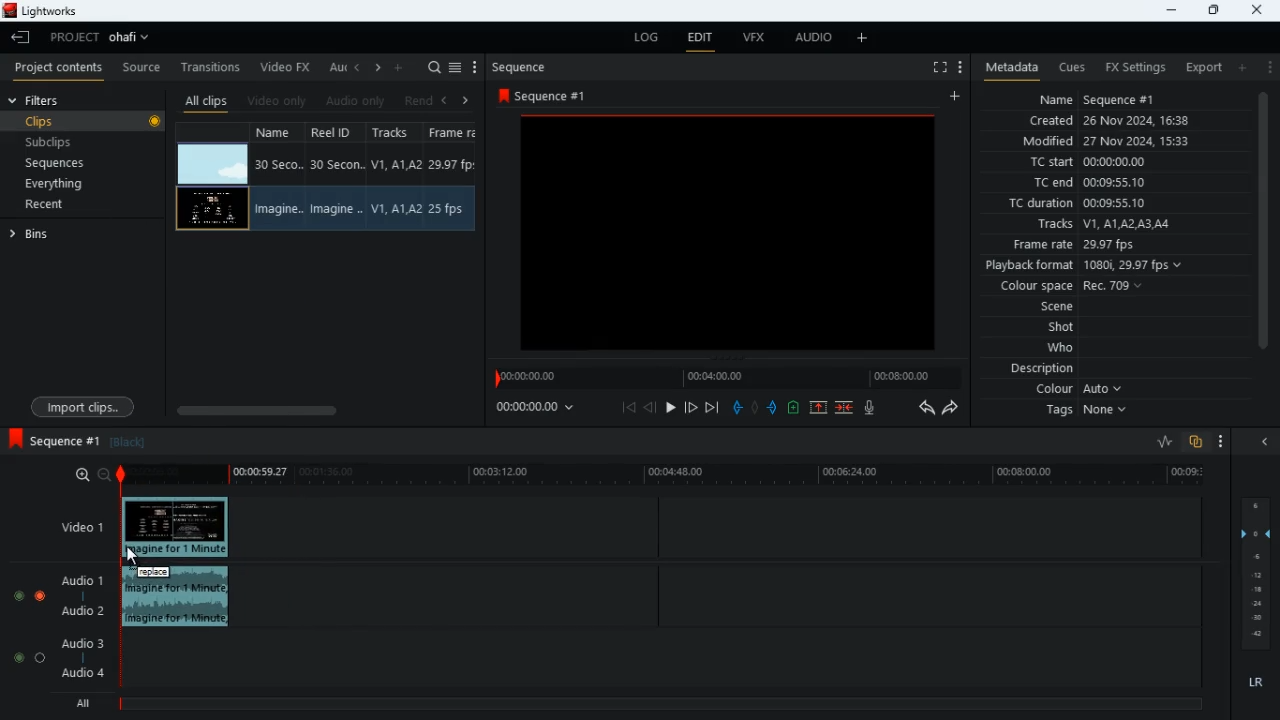 The height and width of the screenshot is (720, 1280). I want to click on beggining, so click(628, 407).